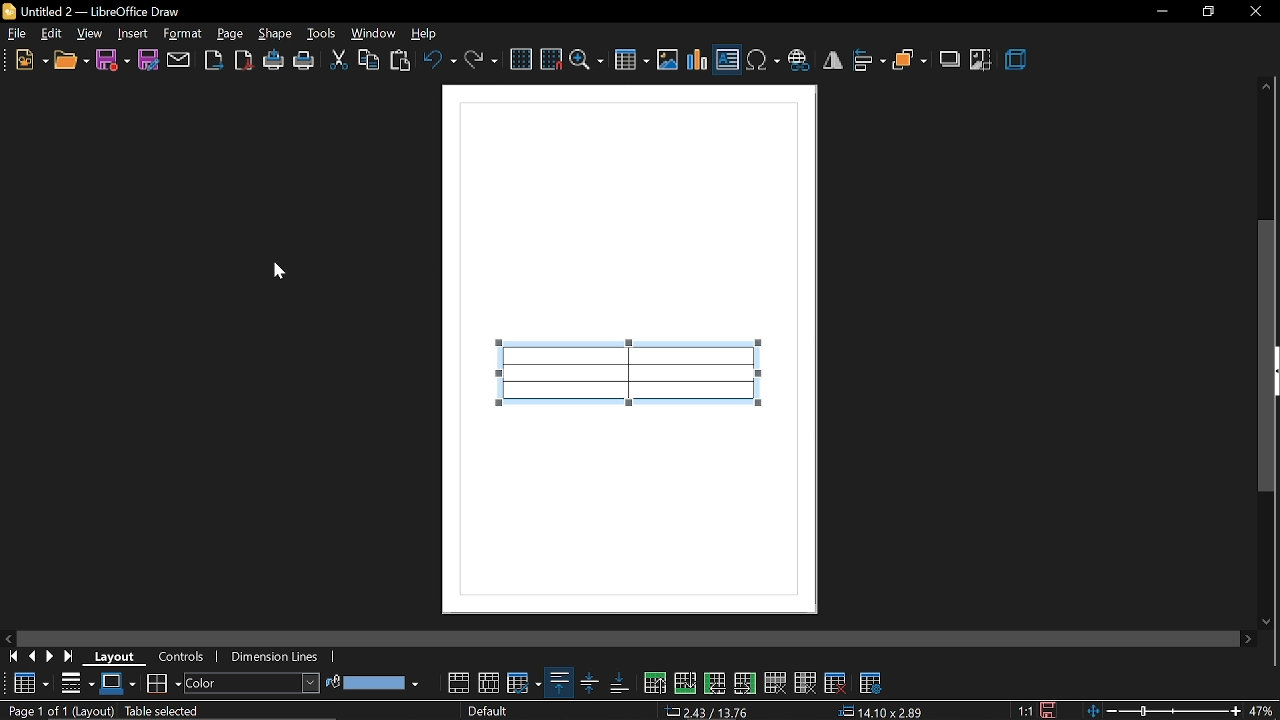 This screenshot has height=720, width=1280. I want to click on cursor, so click(280, 269).